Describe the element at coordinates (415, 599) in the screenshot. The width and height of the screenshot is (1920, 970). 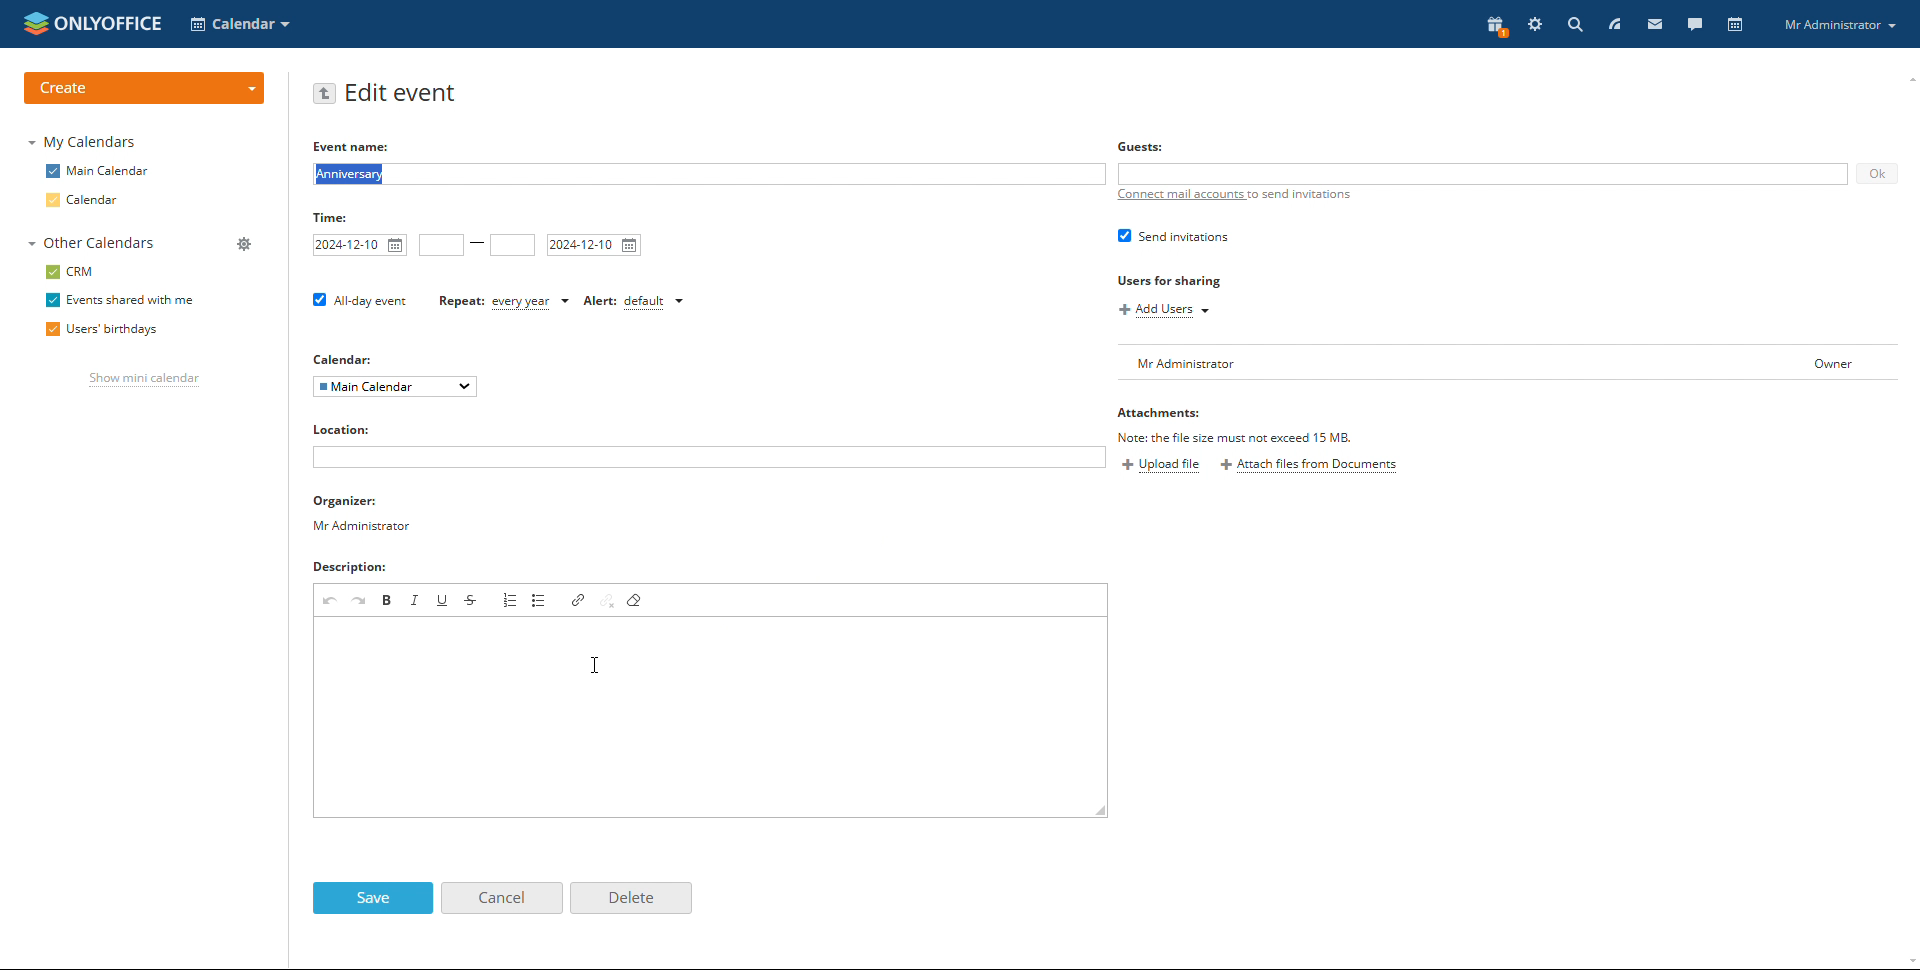
I see `italic` at that location.